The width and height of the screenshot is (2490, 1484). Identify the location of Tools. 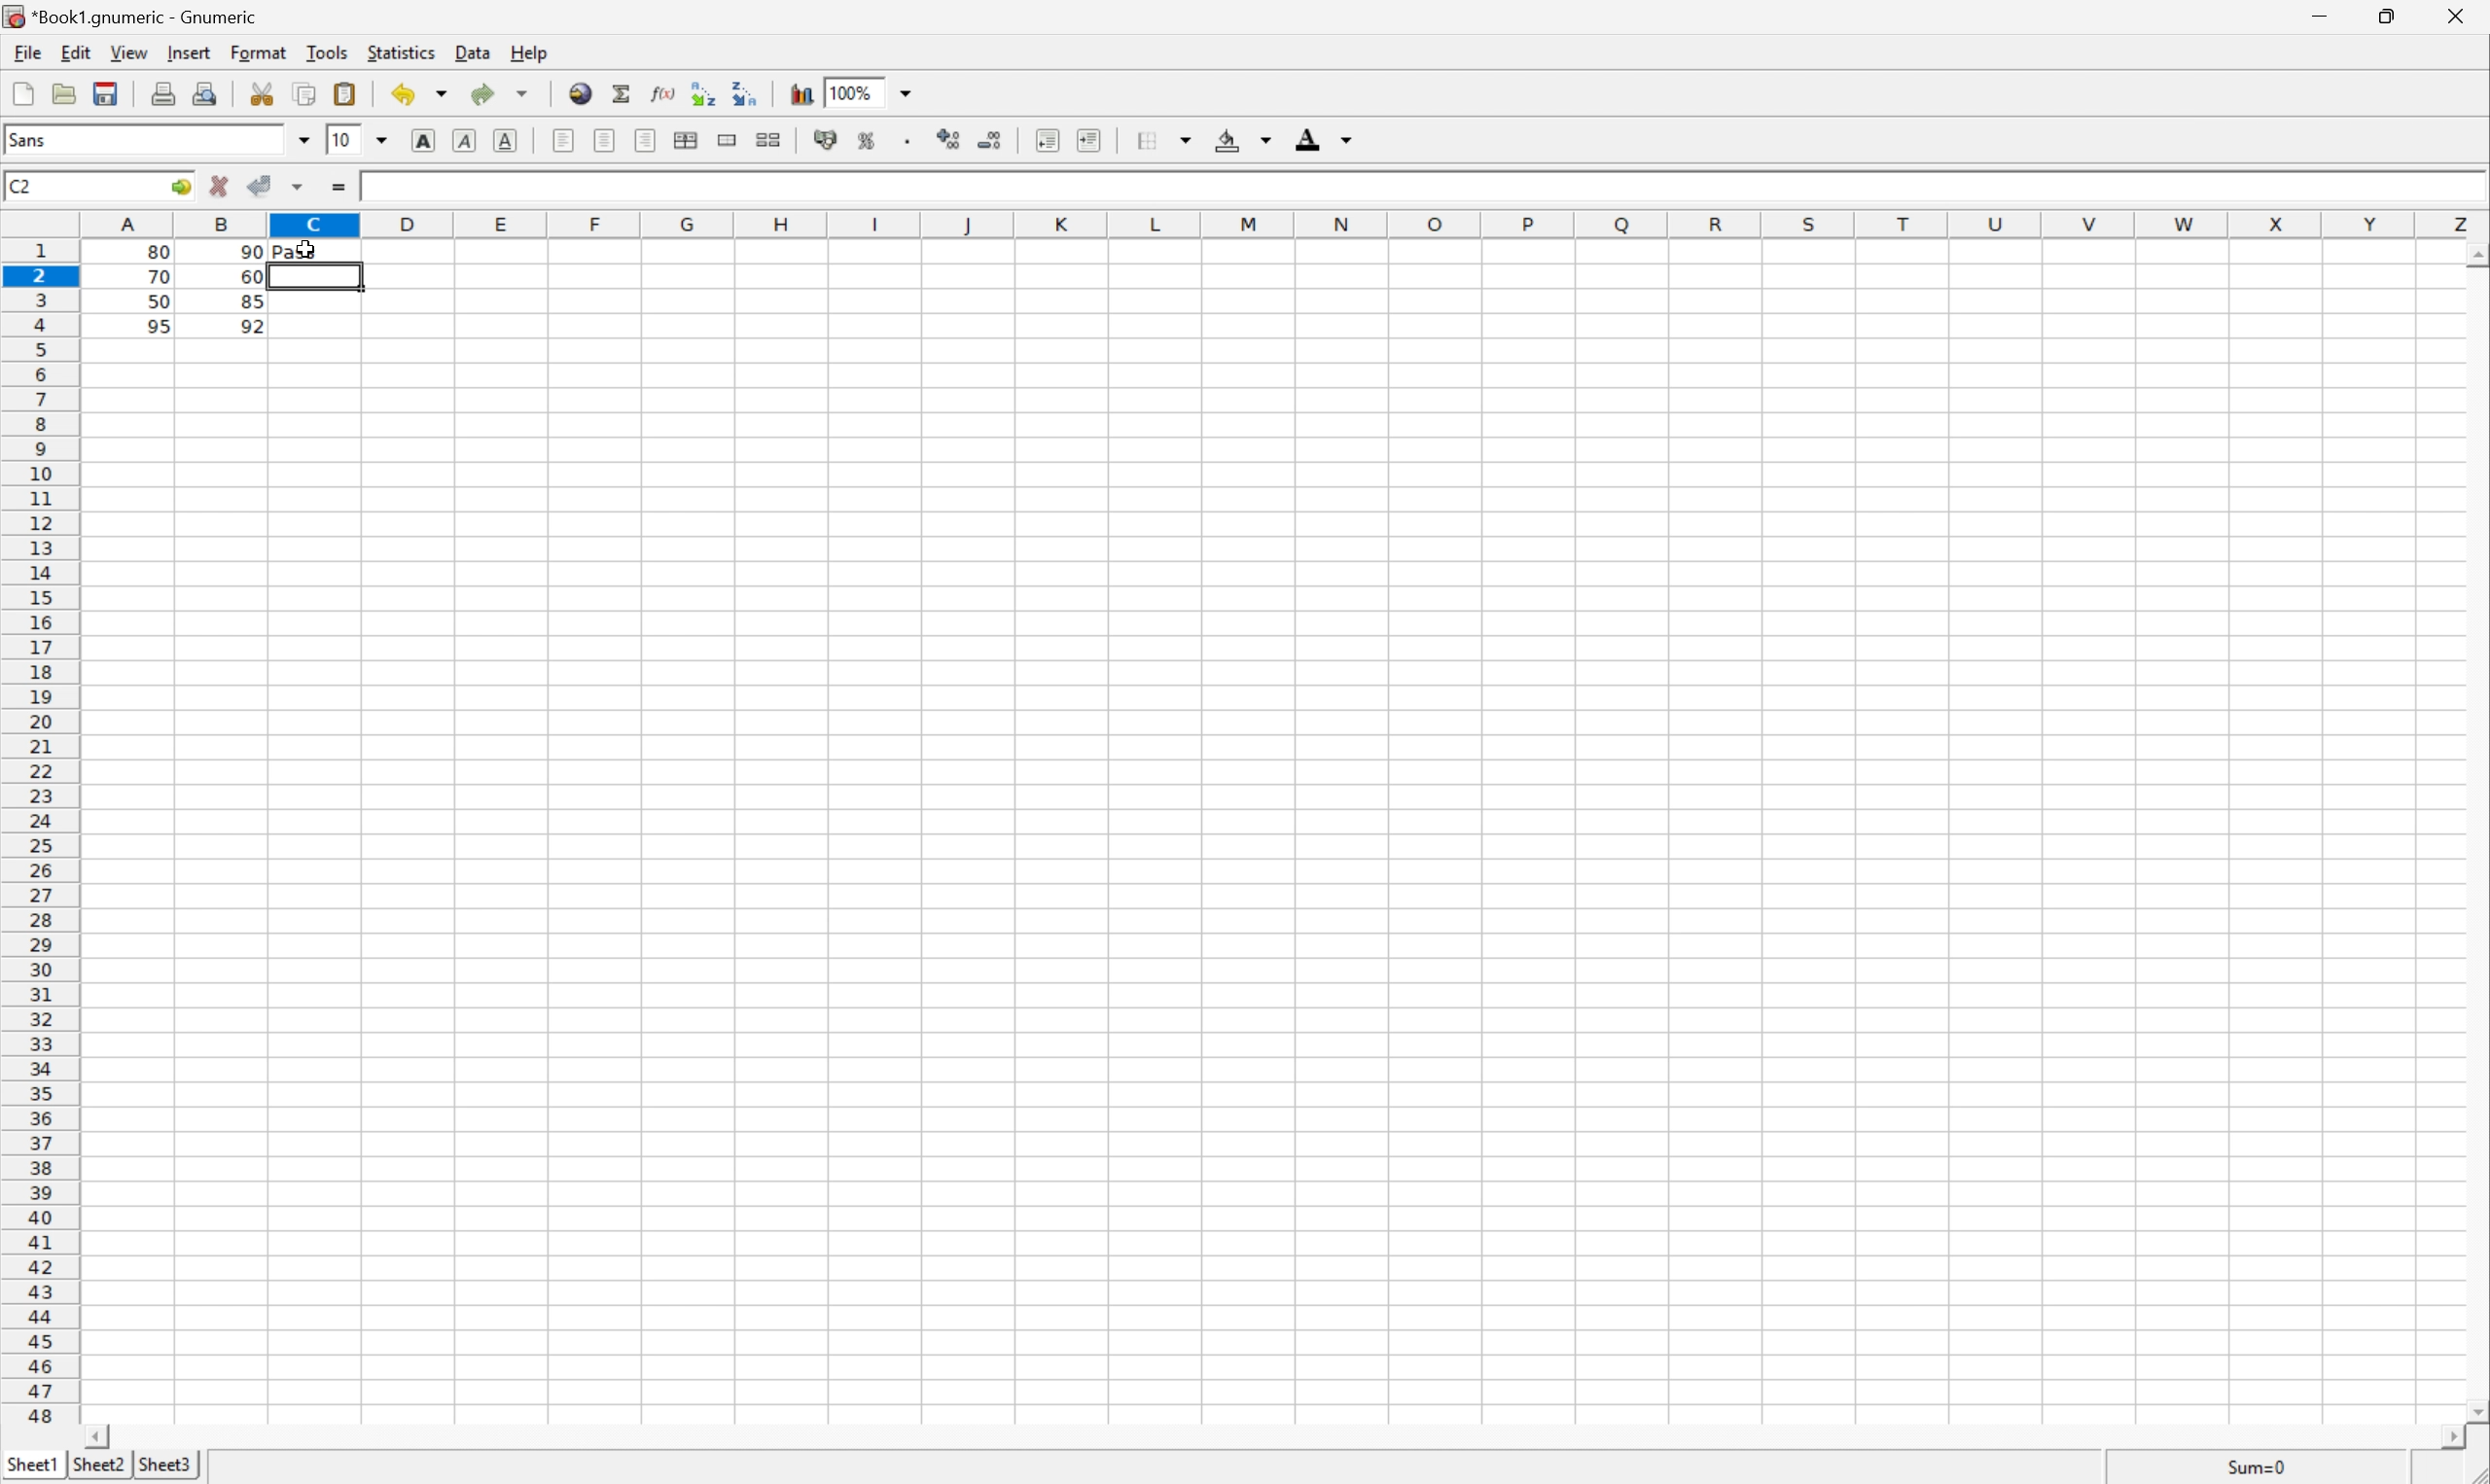
(325, 51).